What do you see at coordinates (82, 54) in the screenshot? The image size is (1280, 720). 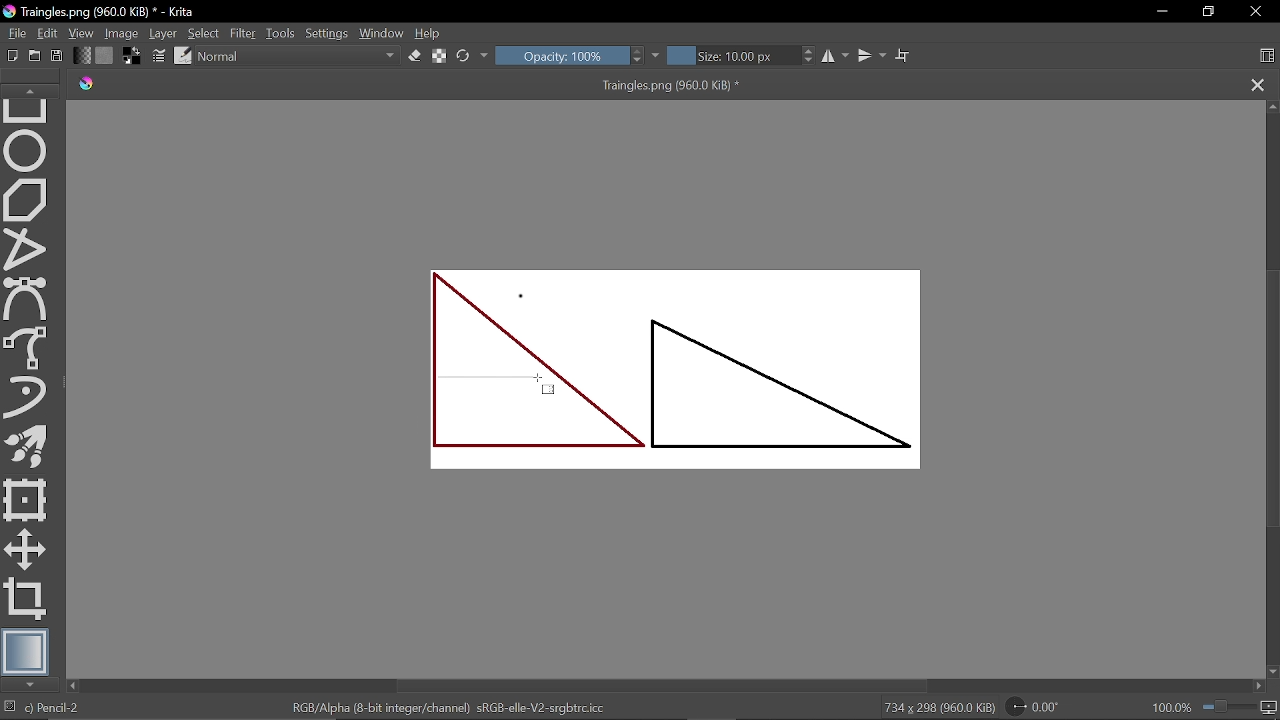 I see `Gradient fill` at bounding box center [82, 54].